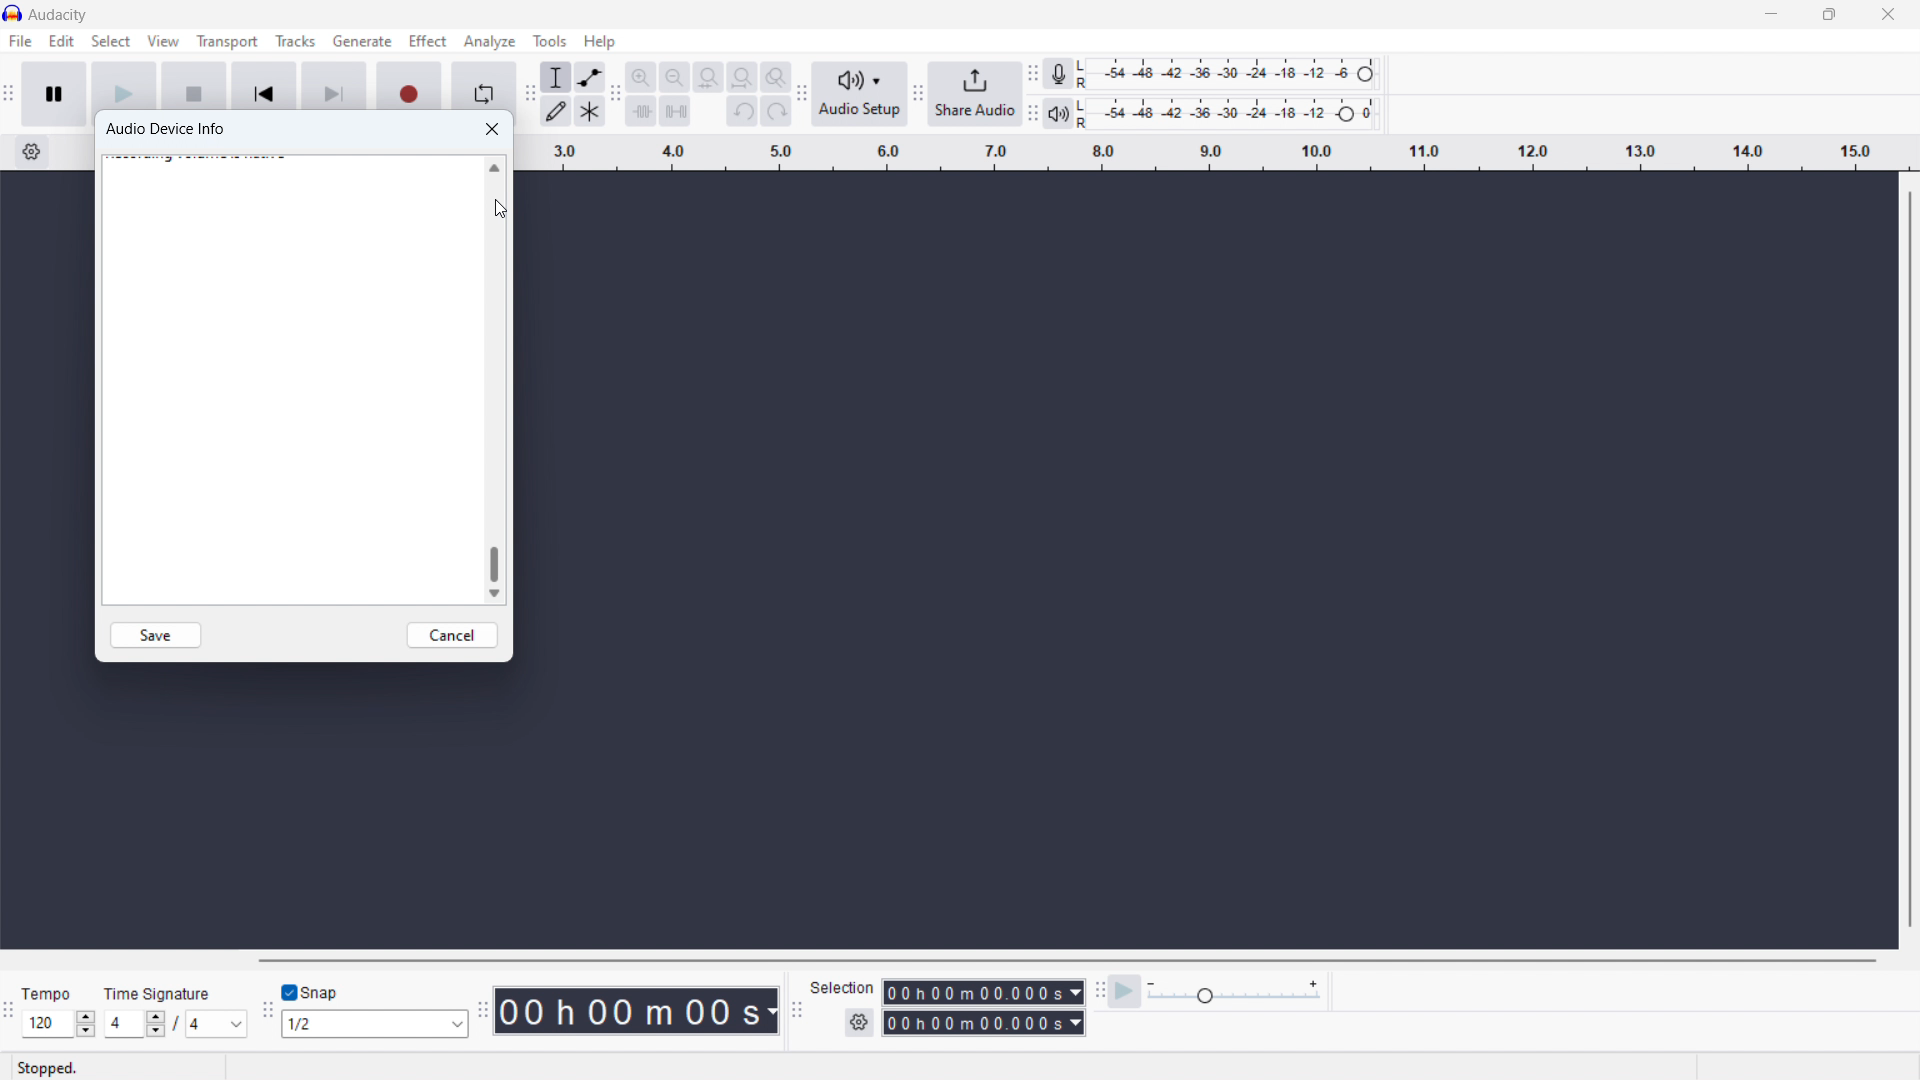 This screenshot has height=1080, width=1920. What do you see at coordinates (675, 112) in the screenshot?
I see `silence selection` at bounding box center [675, 112].